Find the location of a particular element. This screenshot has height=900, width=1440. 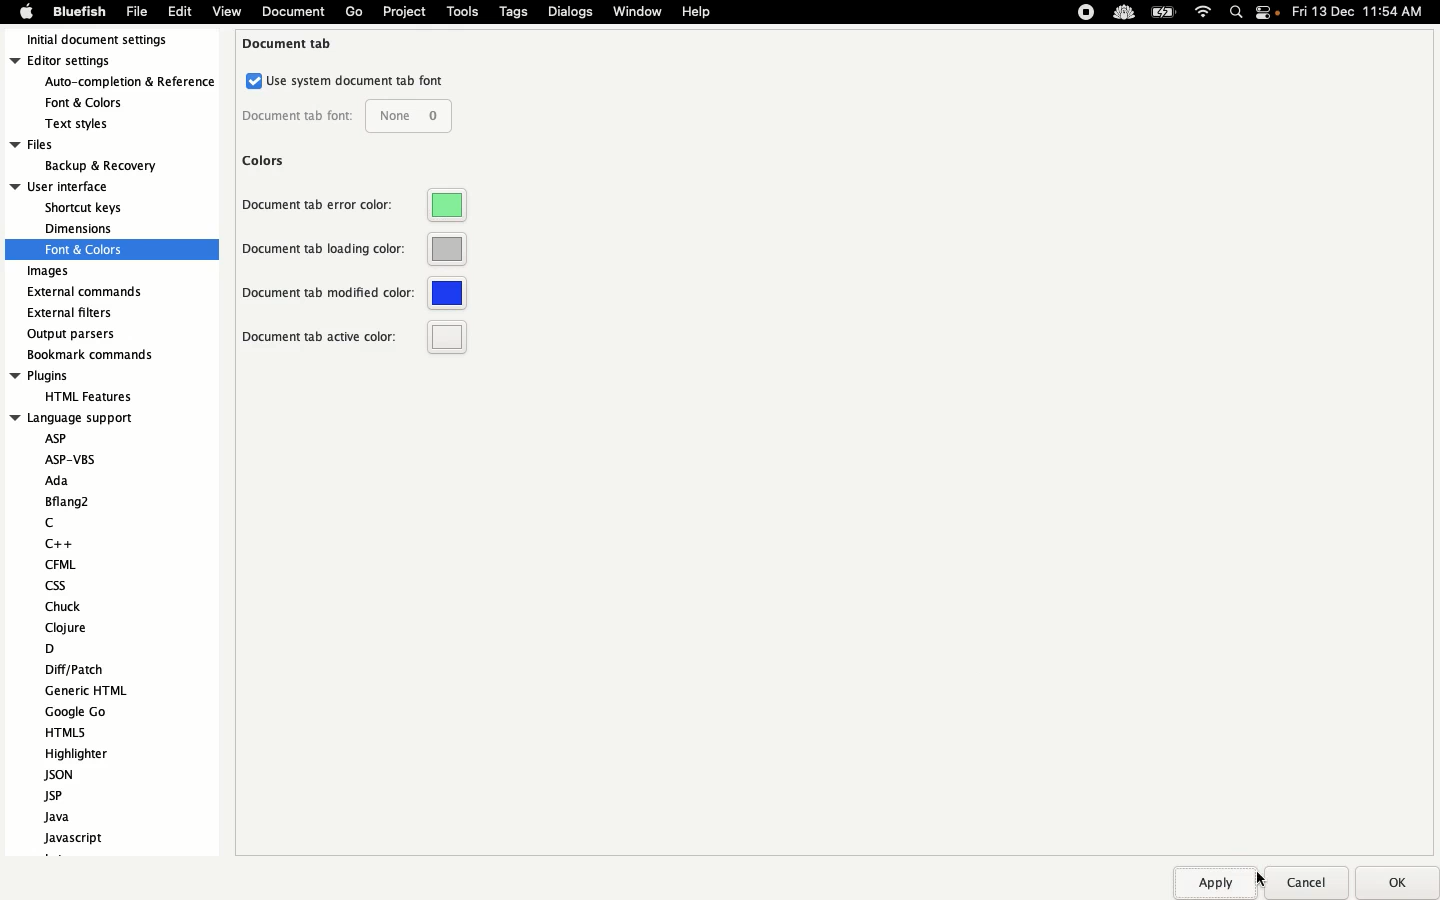

User interface  is located at coordinates (78, 186).